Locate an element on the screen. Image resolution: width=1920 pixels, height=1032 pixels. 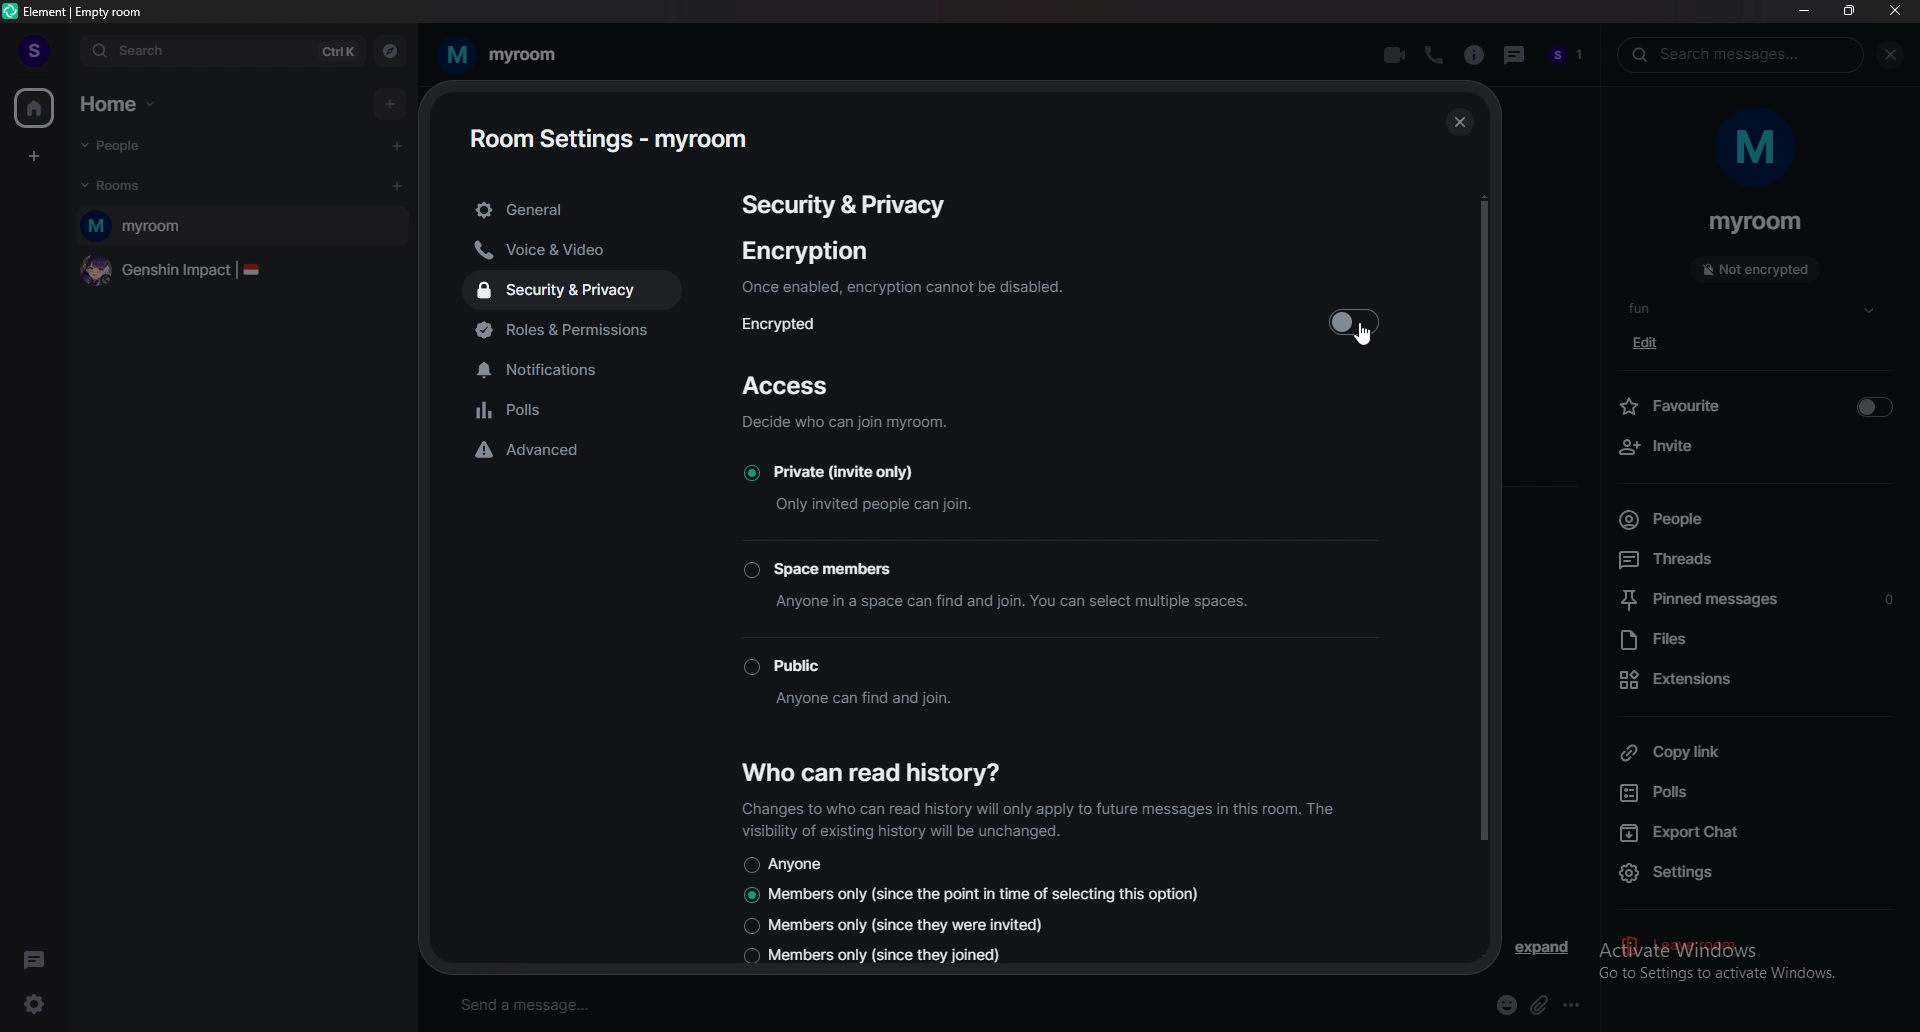
explore rooms is located at coordinates (390, 51).